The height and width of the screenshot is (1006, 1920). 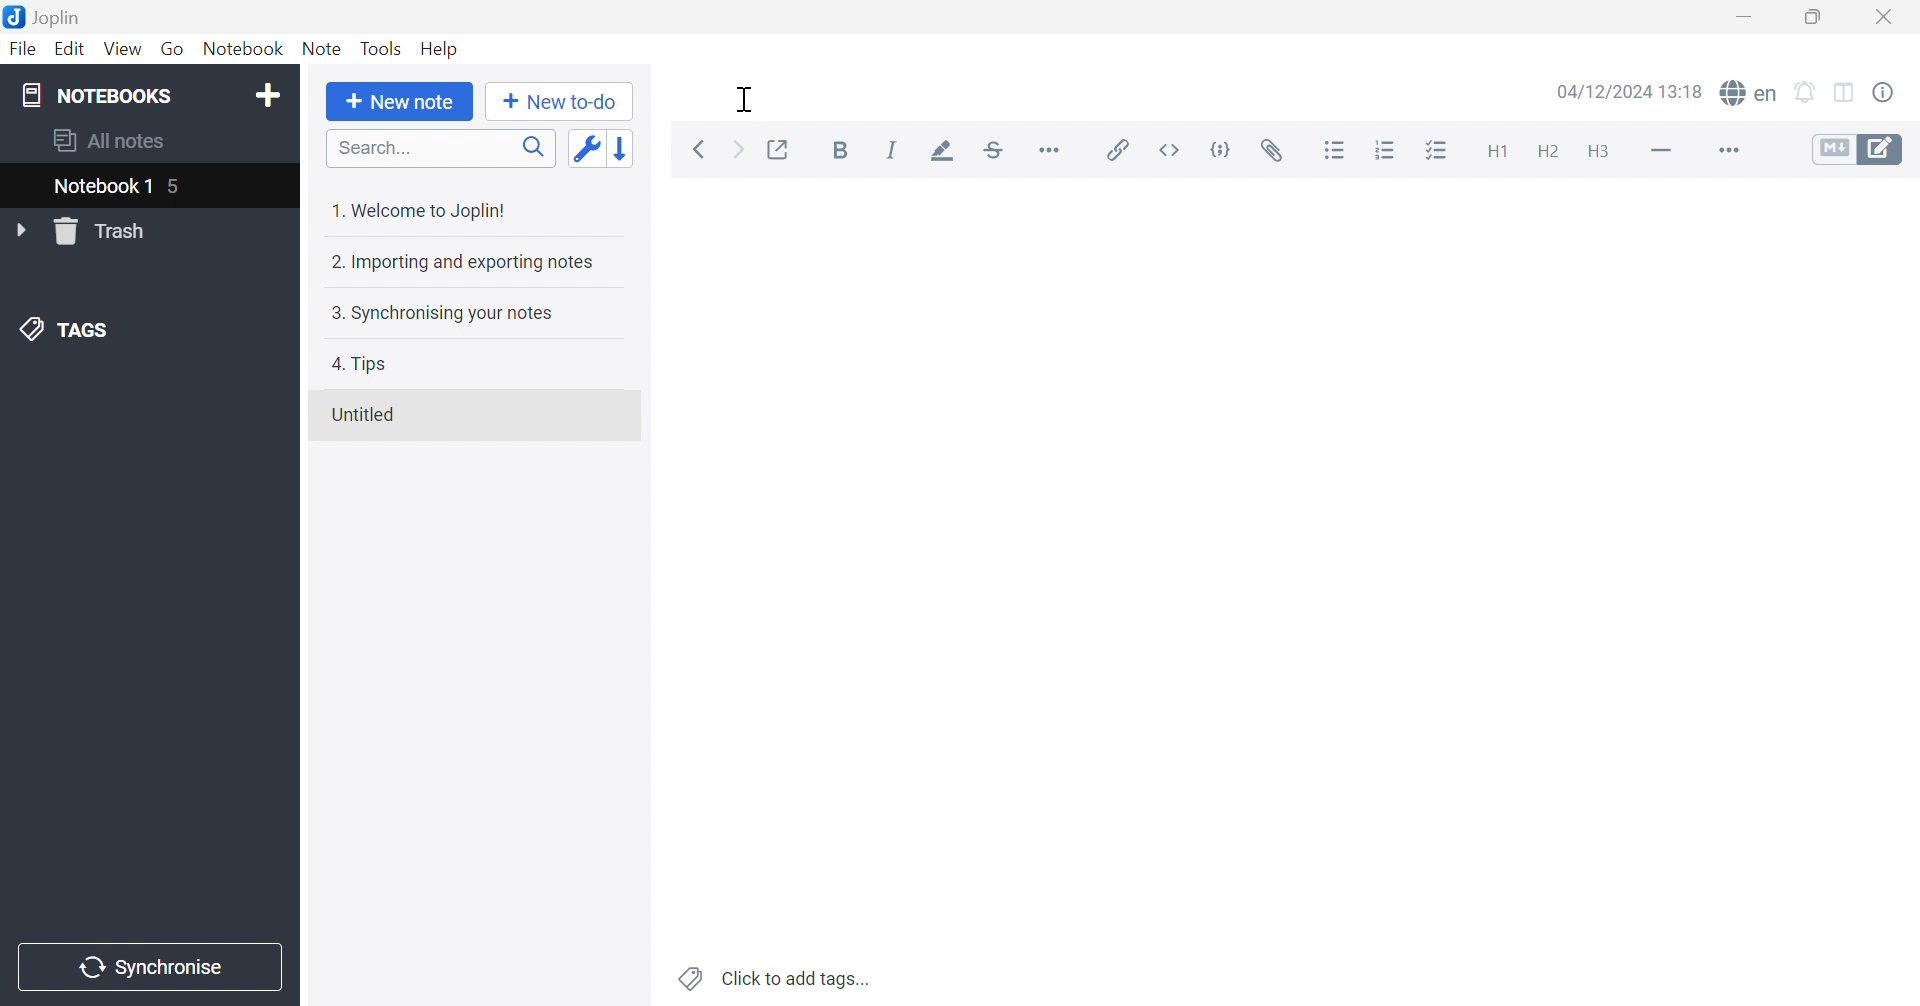 I want to click on Italic, so click(x=891, y=148).